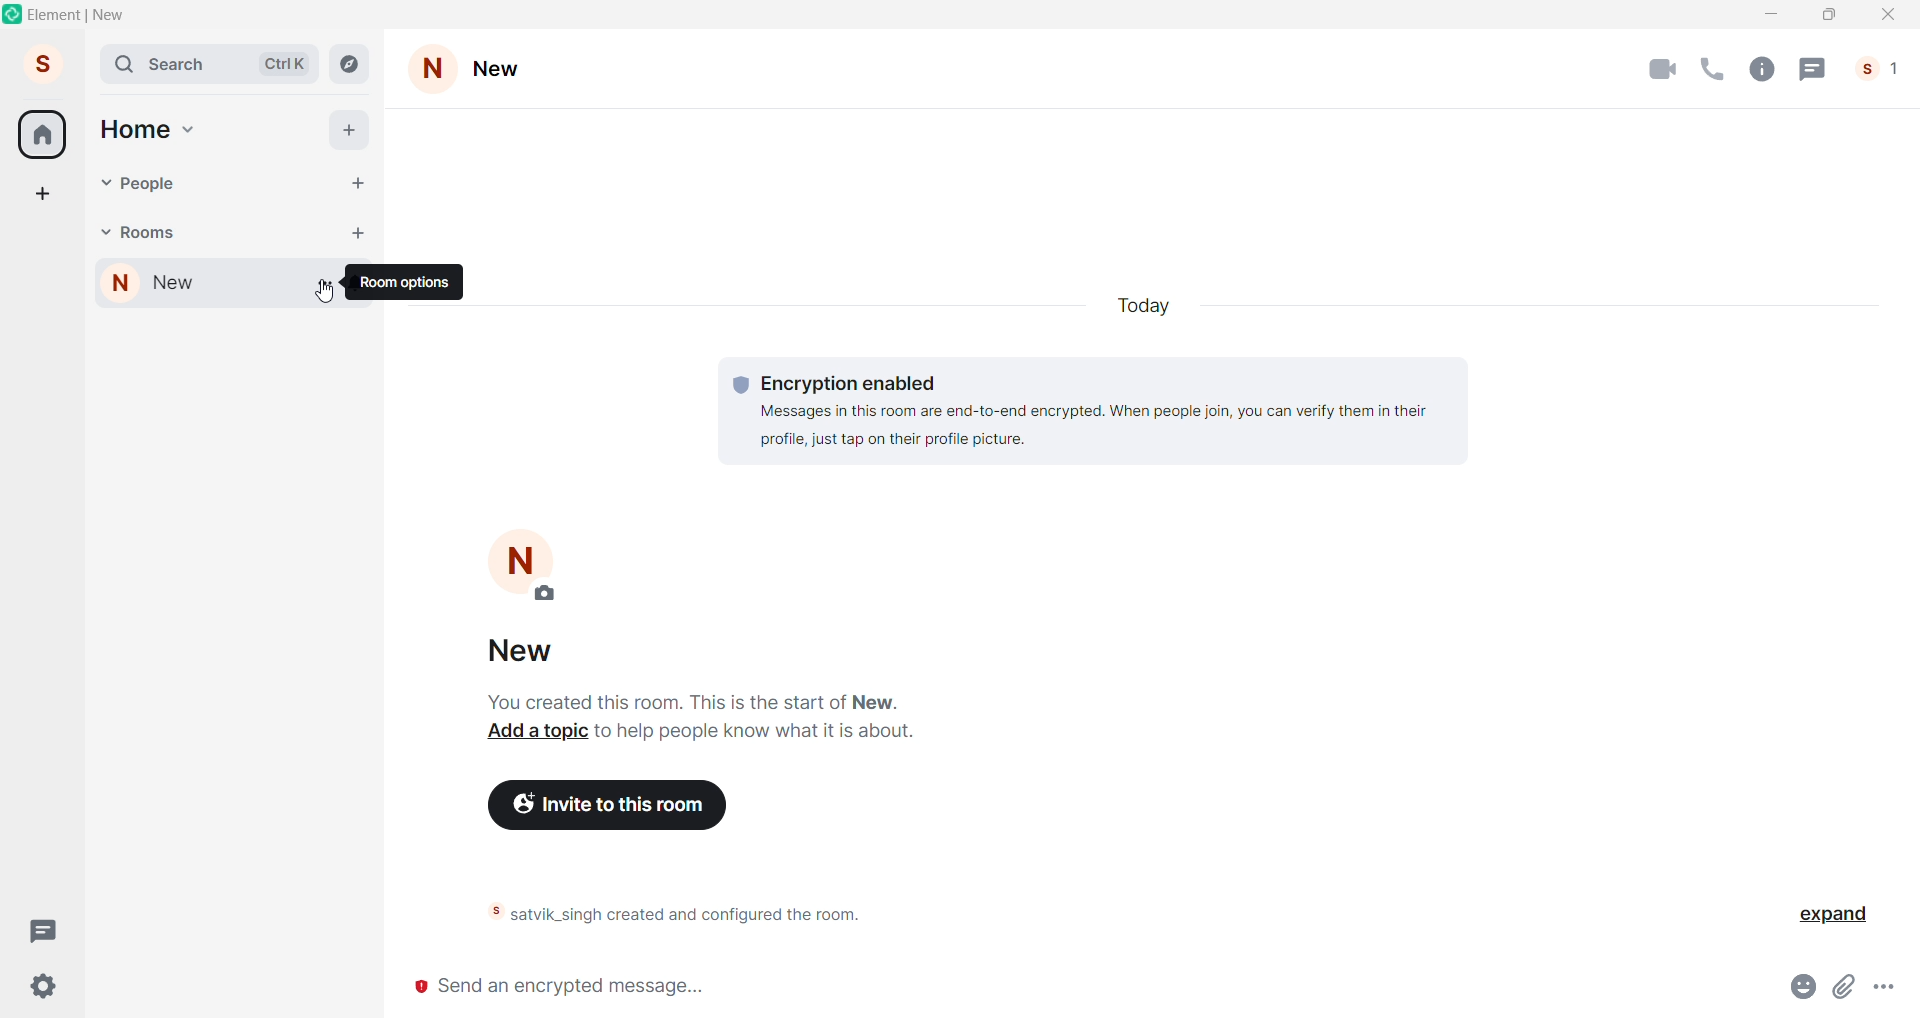 The image size is (1920, 1018). Describe the element at coordinates (523, 566) in the screenshot. I see `Add Room Picture` at that location.